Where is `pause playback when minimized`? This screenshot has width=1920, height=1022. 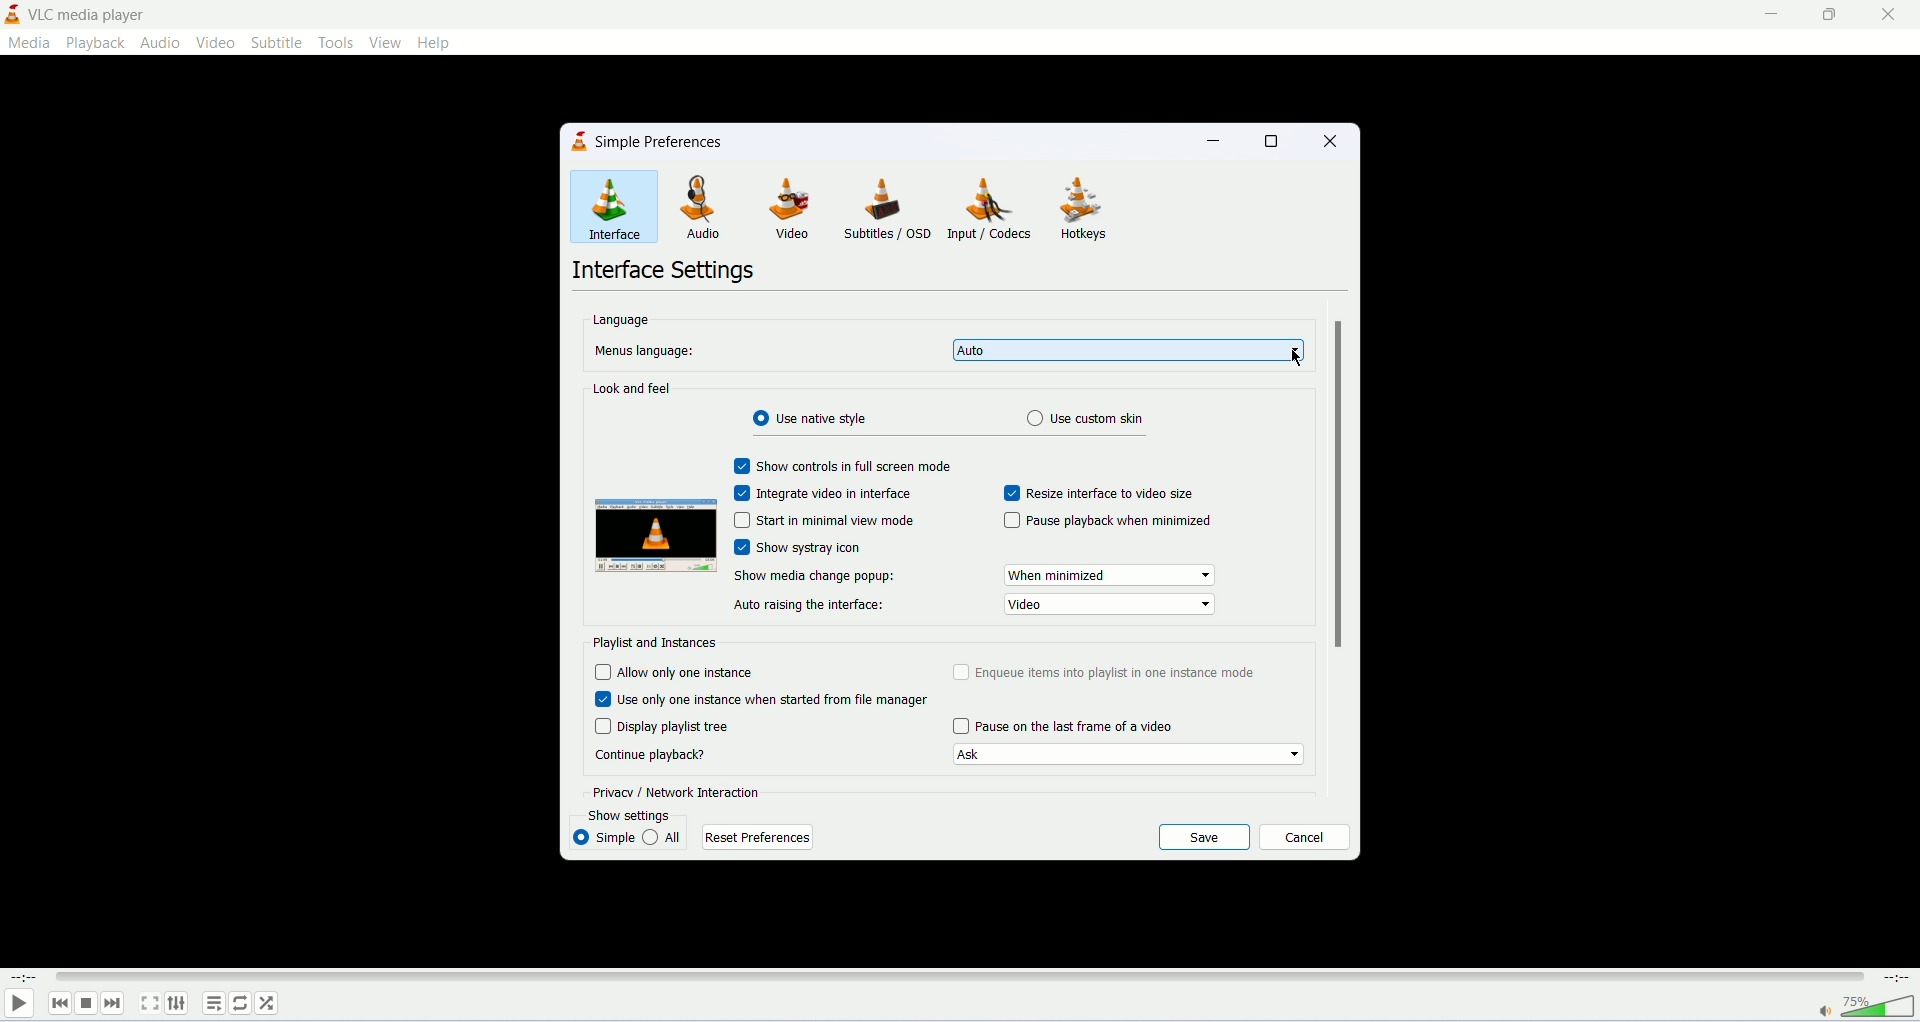 pause playback when minimized is located at coordinates (1107, 520).